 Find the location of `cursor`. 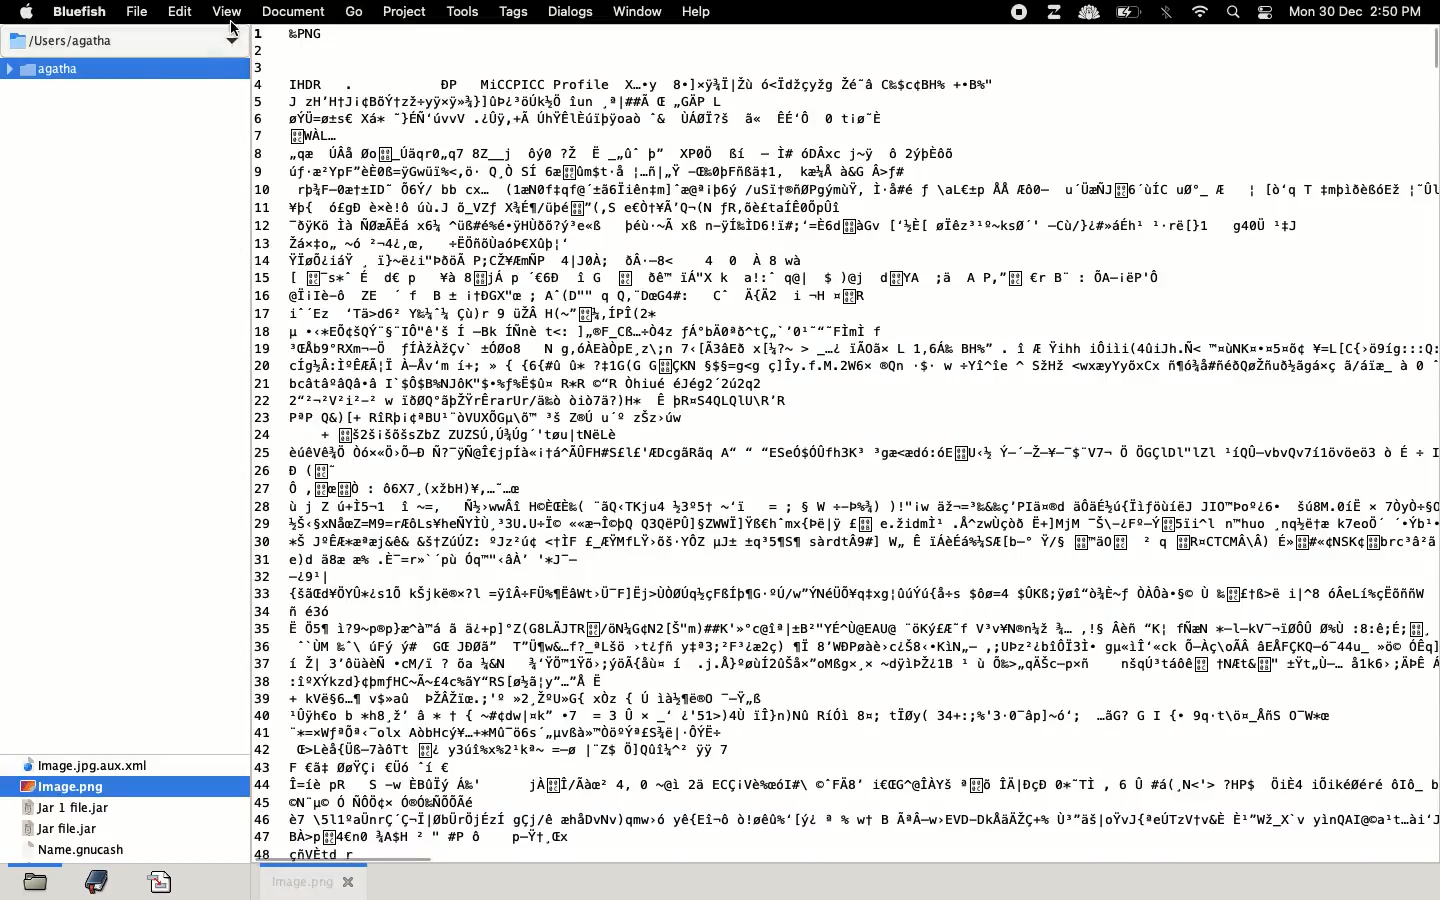

cursor is located at coordinates (235, 29).